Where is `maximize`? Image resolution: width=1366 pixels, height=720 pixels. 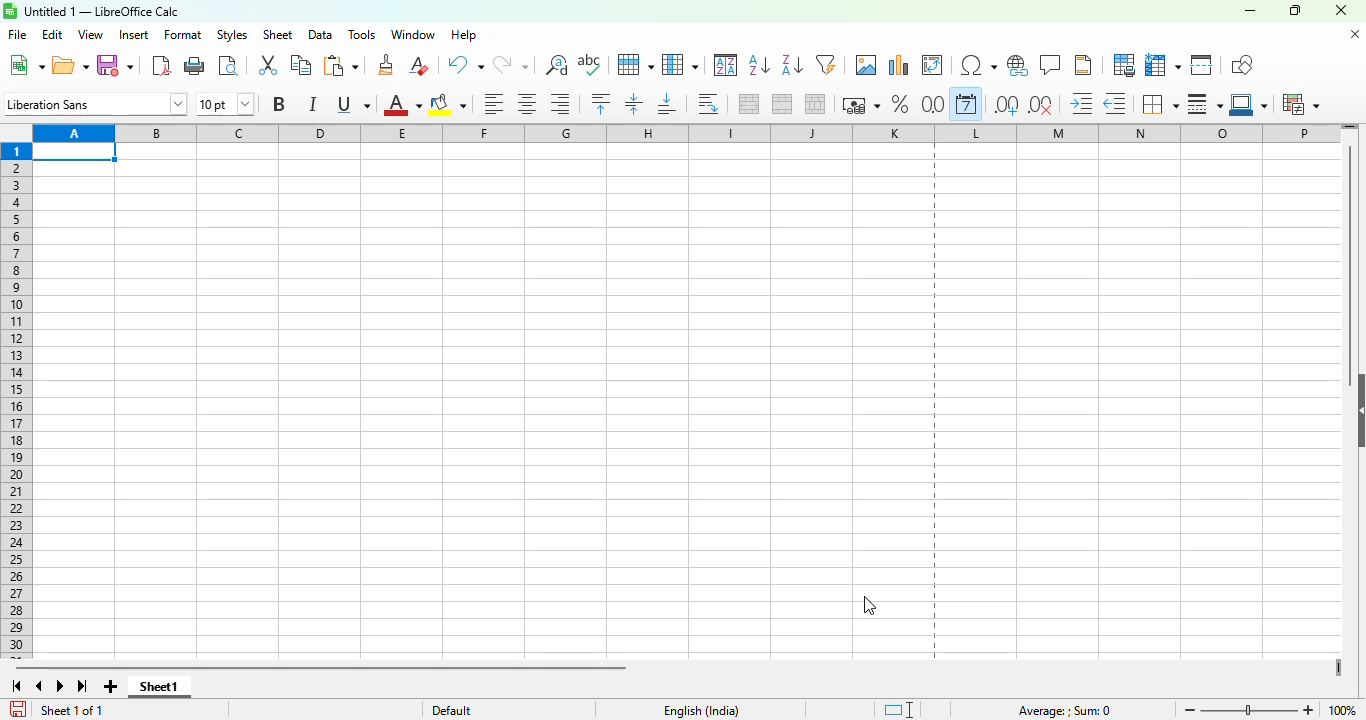 maximize is located at coordinates (1294, 11).